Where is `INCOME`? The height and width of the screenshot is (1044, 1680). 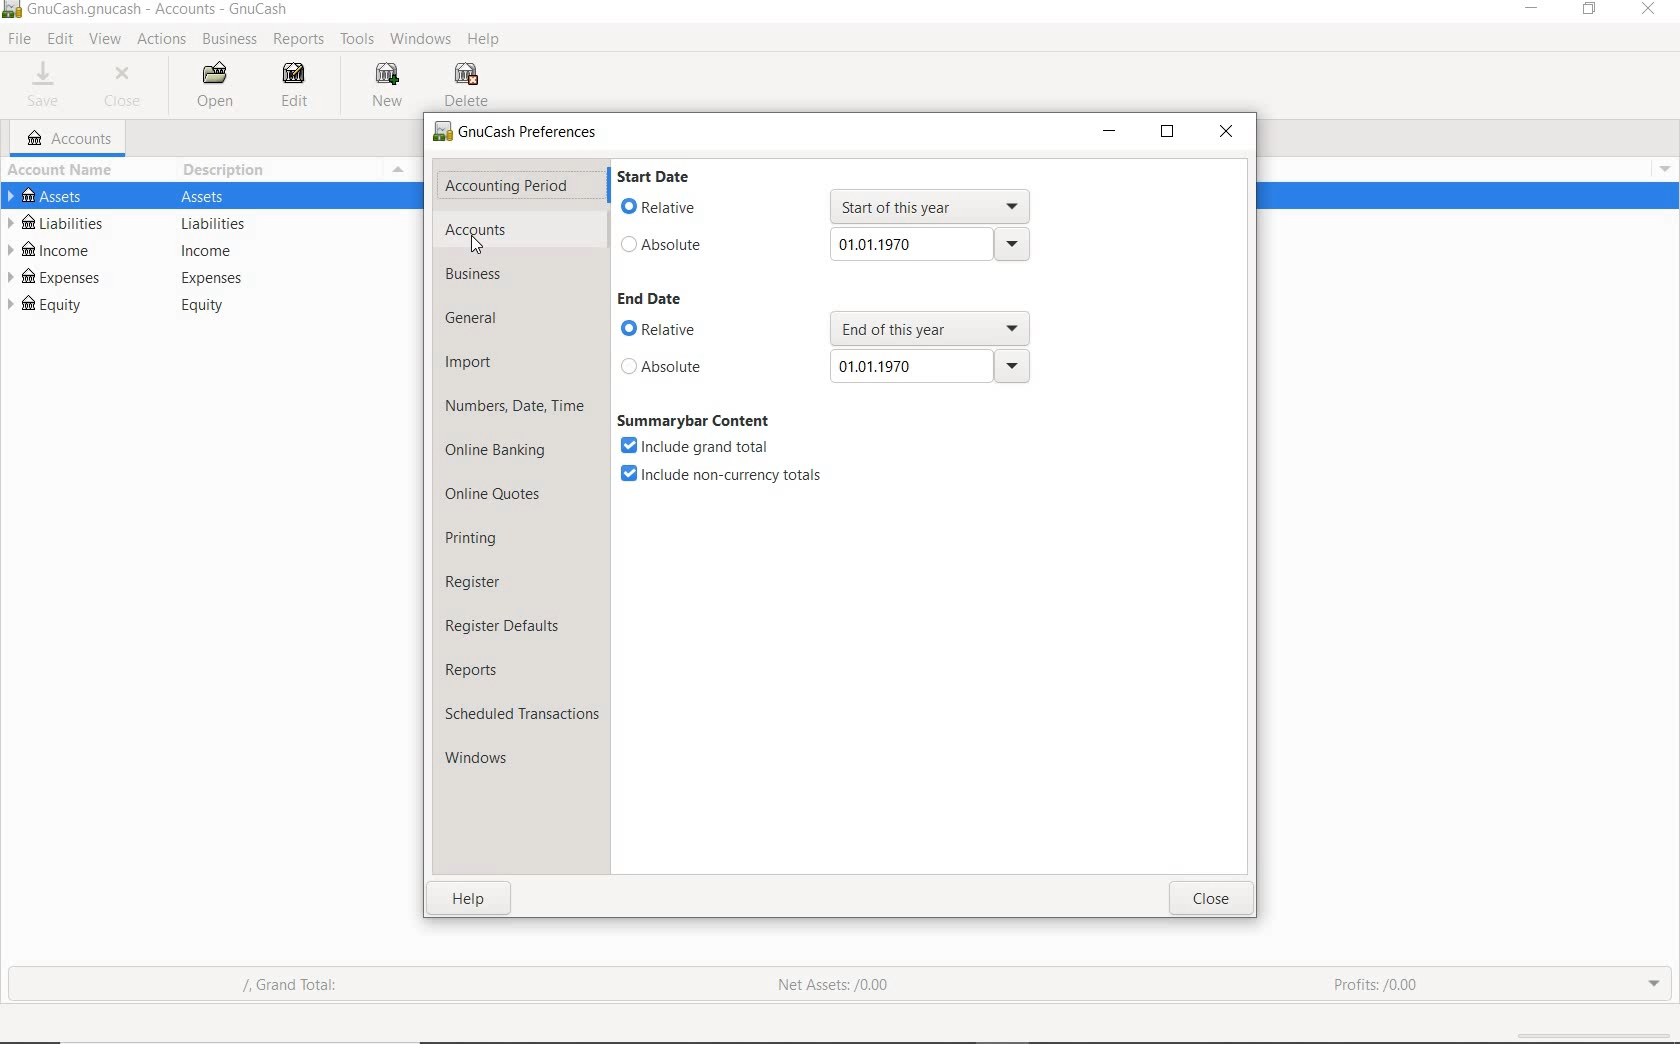
INCOME is located at coordinates (53, 250).